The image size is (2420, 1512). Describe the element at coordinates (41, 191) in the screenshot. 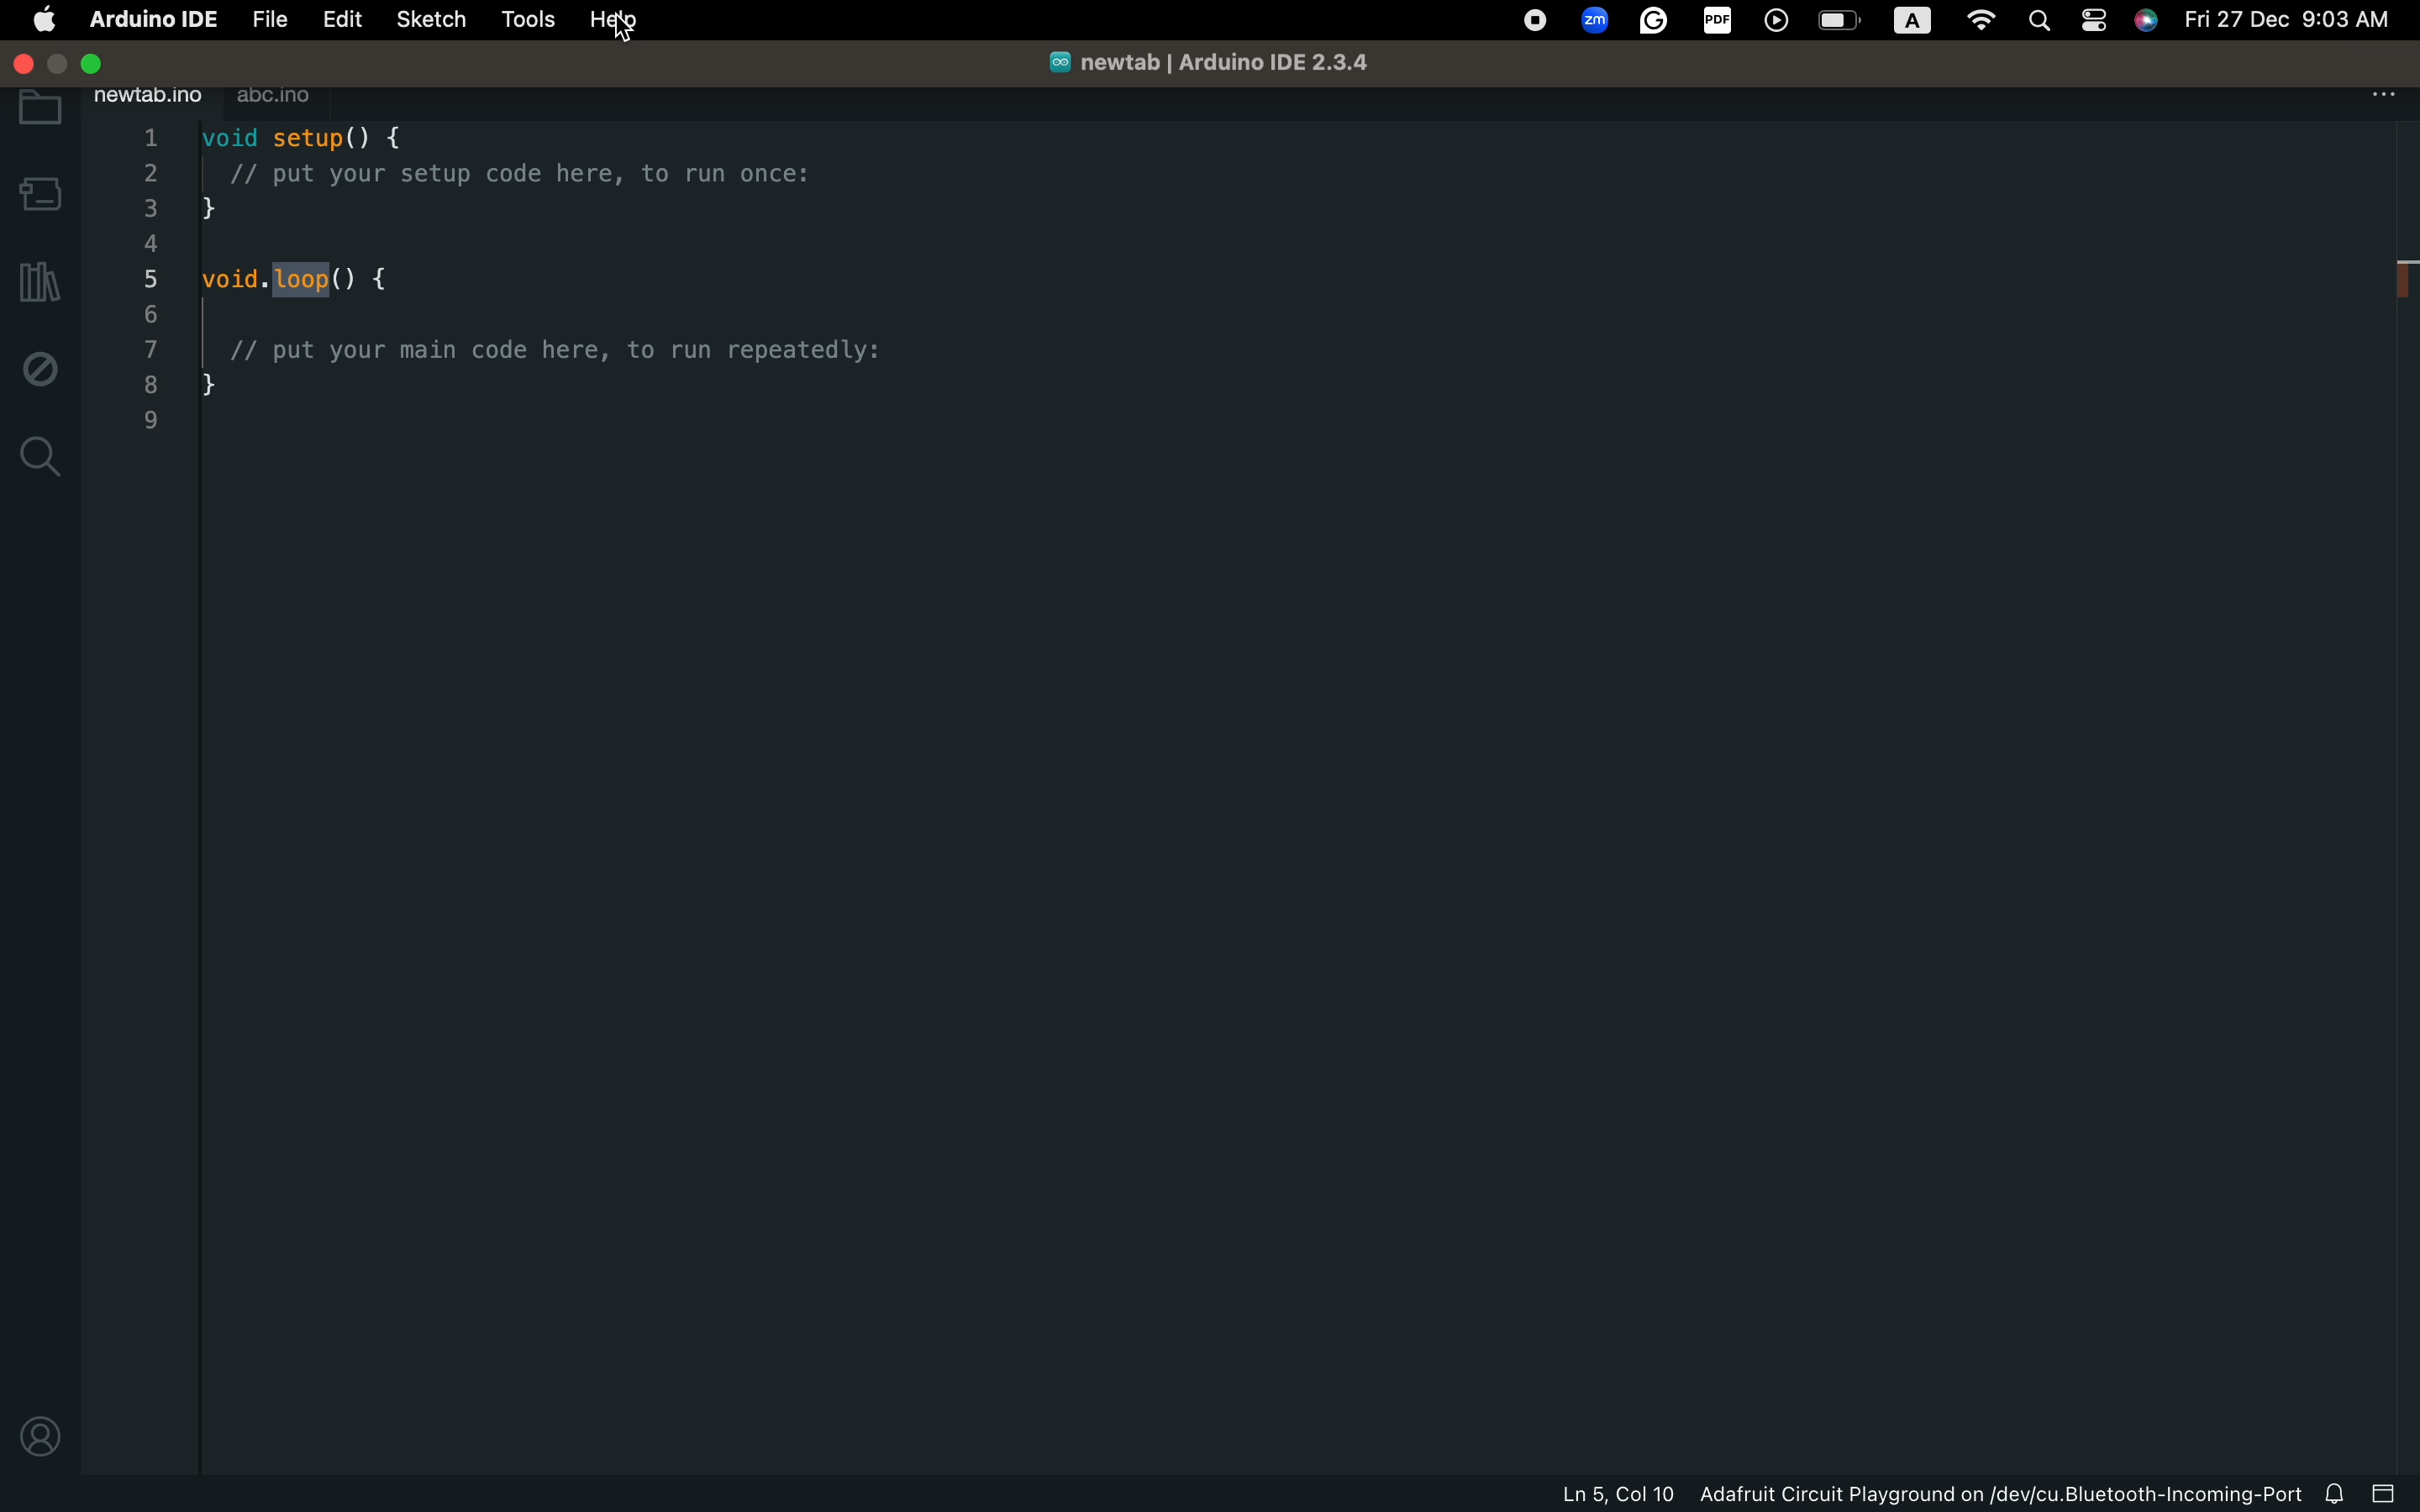

I see `board manager` at that location.